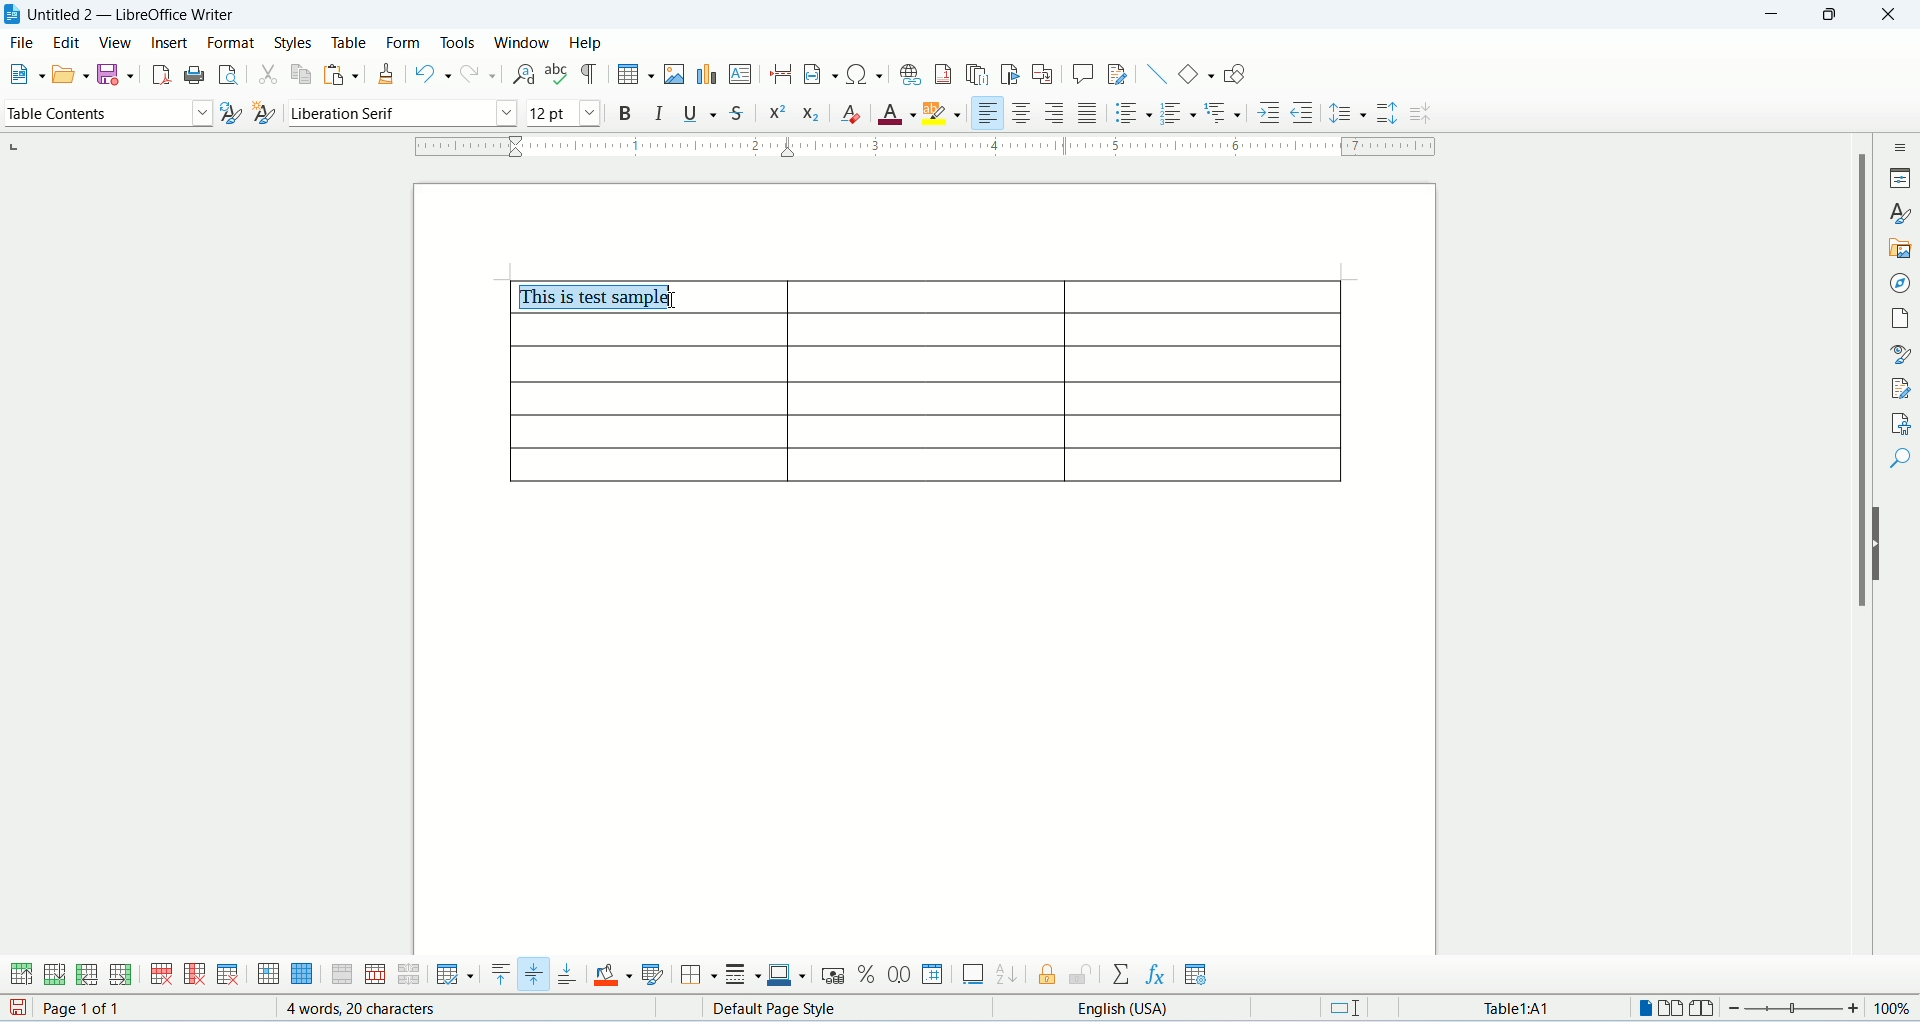  What do you see at coordinates (1904, 246) in the screenshot?
I see `gallery` at bounding box center [1904, 246].